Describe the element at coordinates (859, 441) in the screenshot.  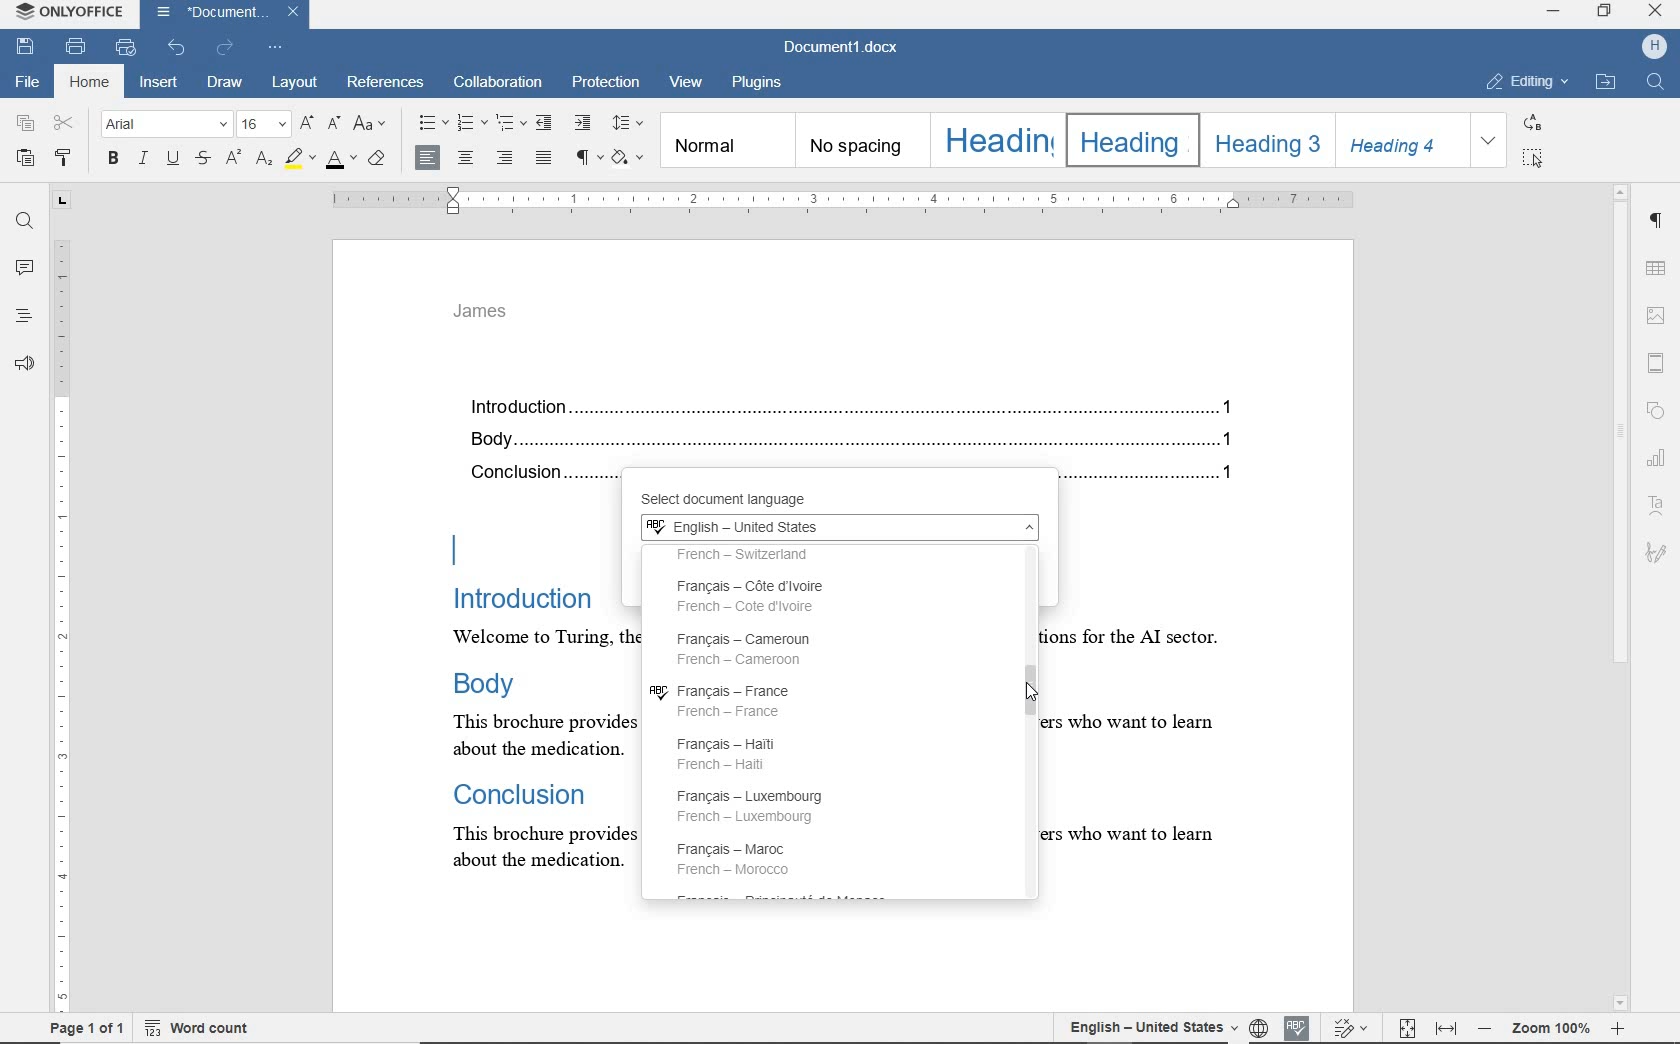
I see `Body...........................................................................................................................................1` at that location.